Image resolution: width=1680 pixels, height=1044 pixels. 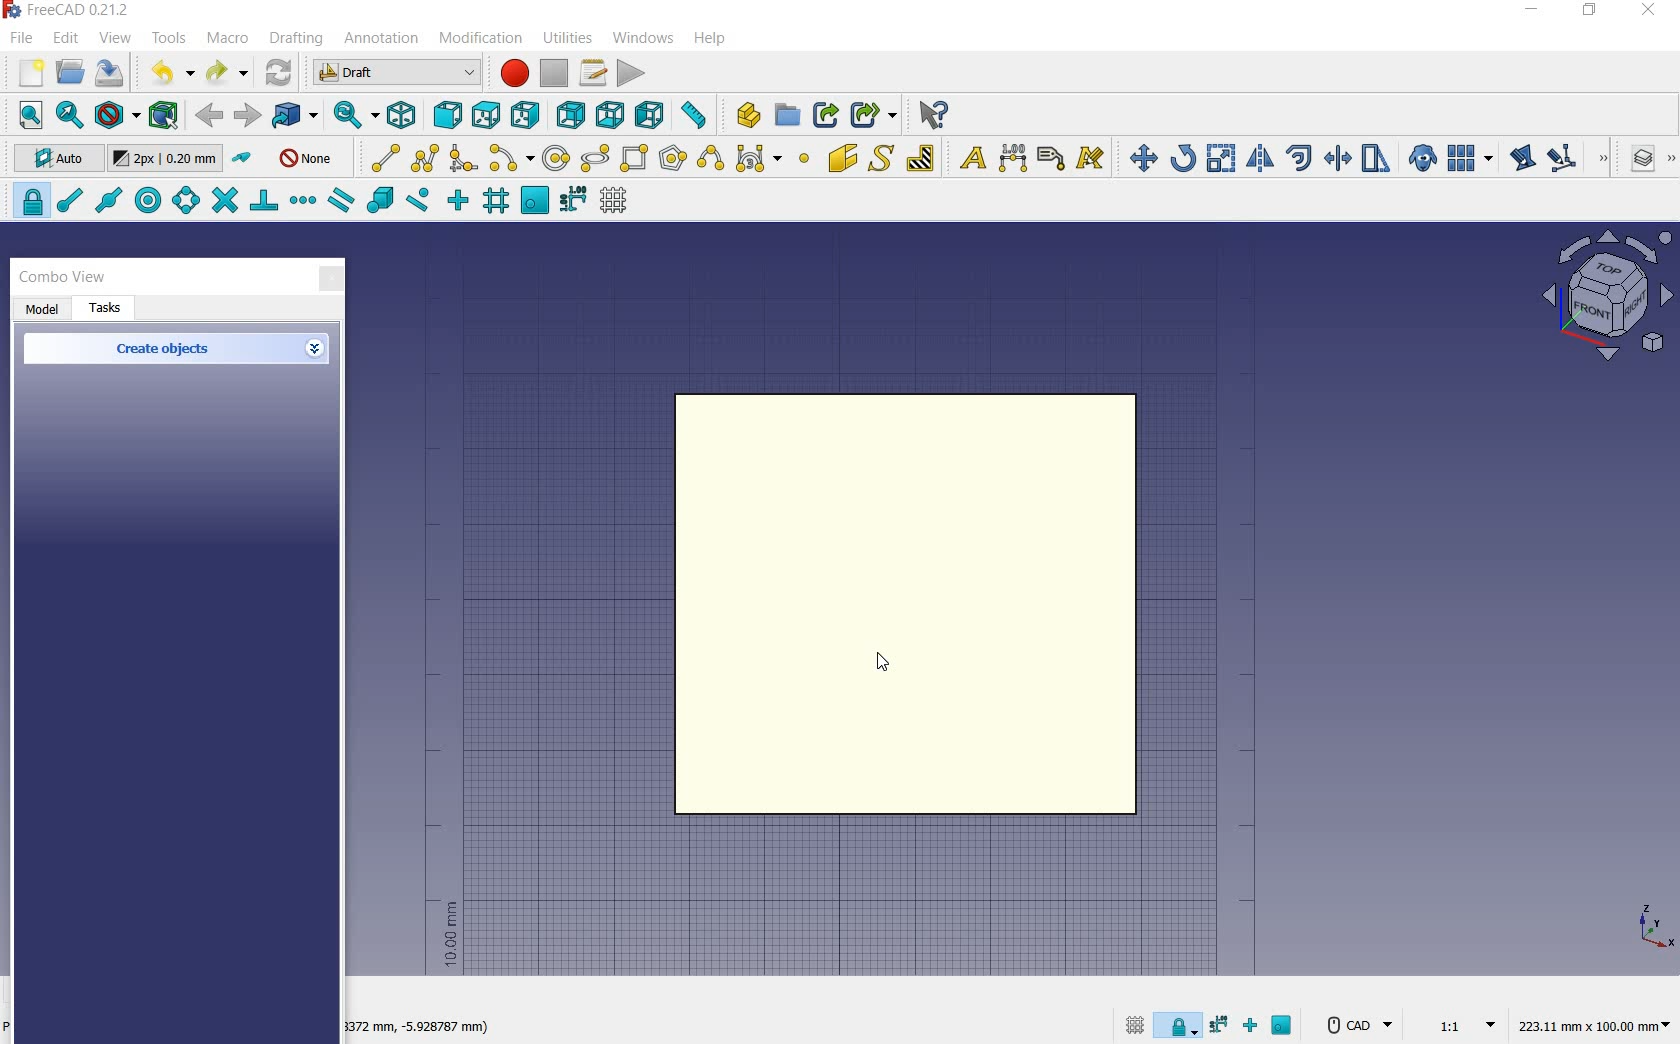 What do you see at coordinates (317, 350) in the screenshot?
I see `expand` at bounding box center [317, 350].